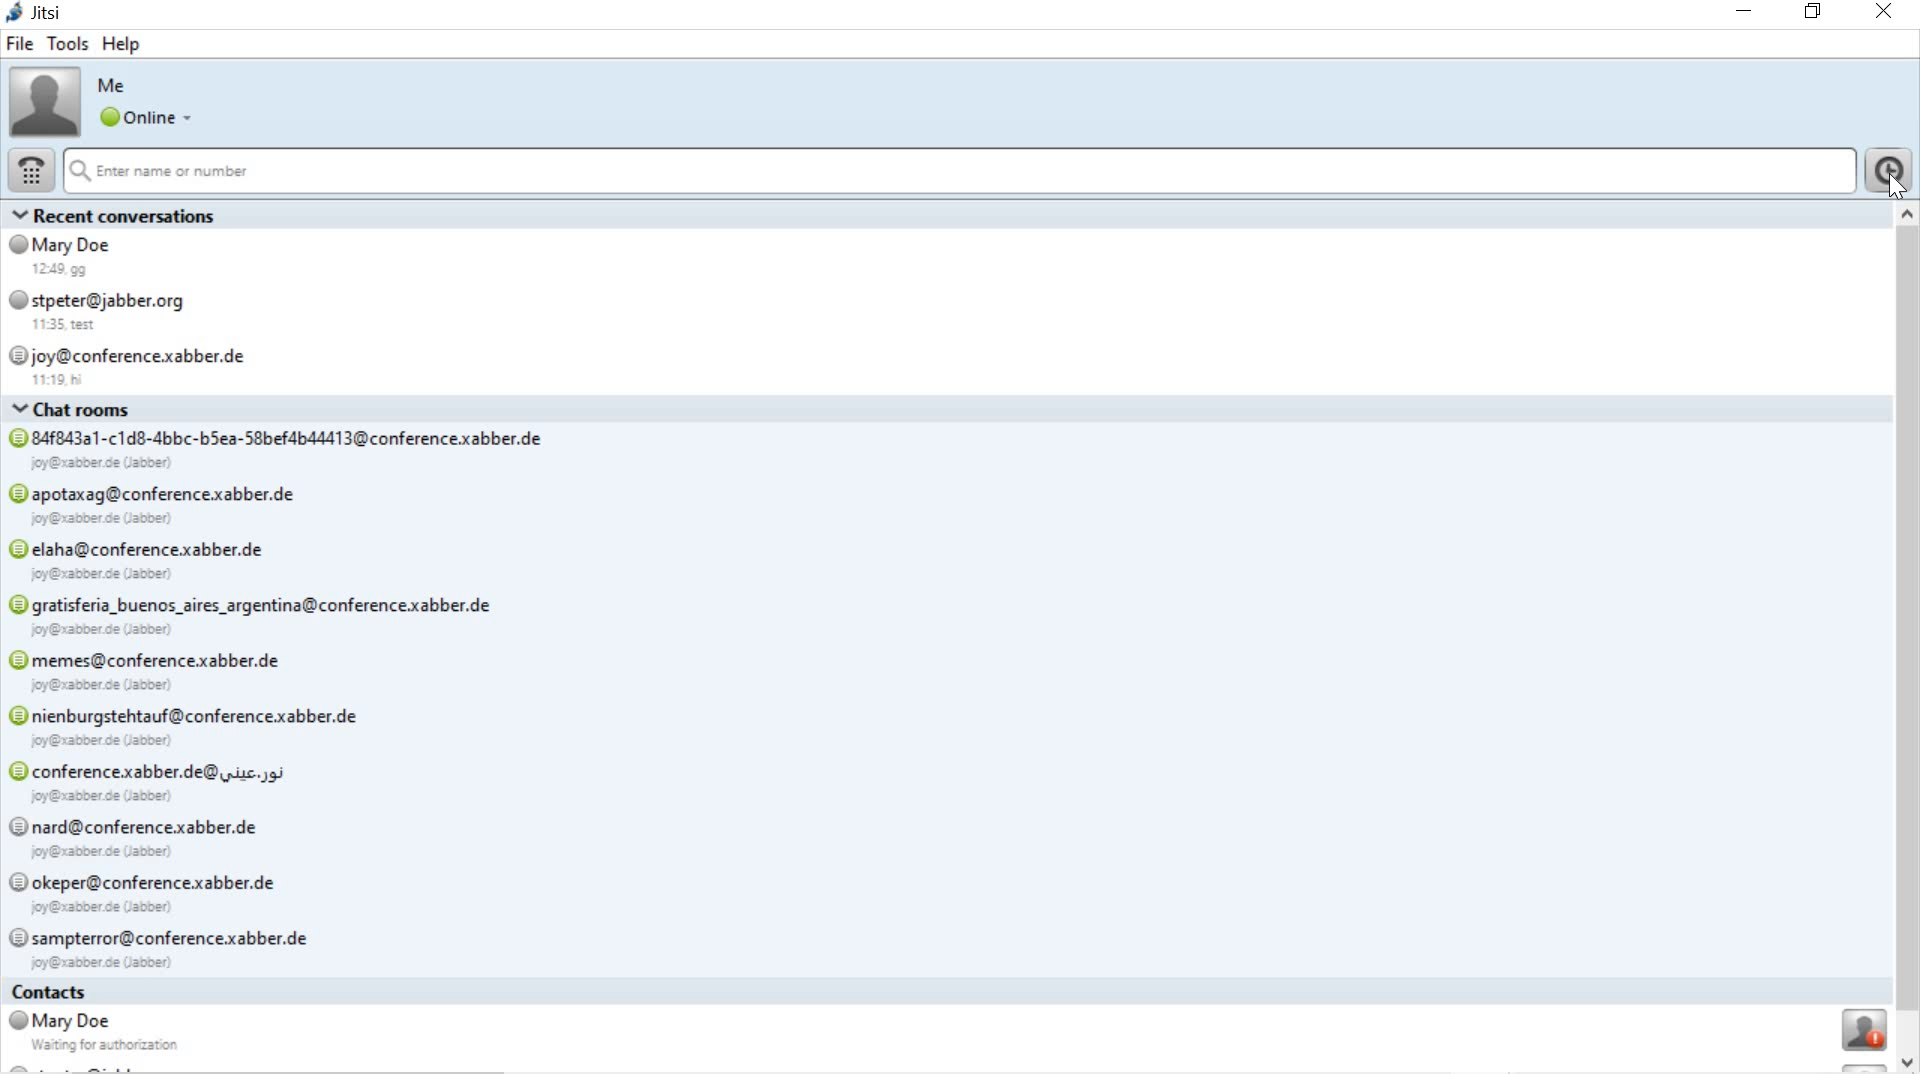  I want to click on recent conversations, so click(947, 296).